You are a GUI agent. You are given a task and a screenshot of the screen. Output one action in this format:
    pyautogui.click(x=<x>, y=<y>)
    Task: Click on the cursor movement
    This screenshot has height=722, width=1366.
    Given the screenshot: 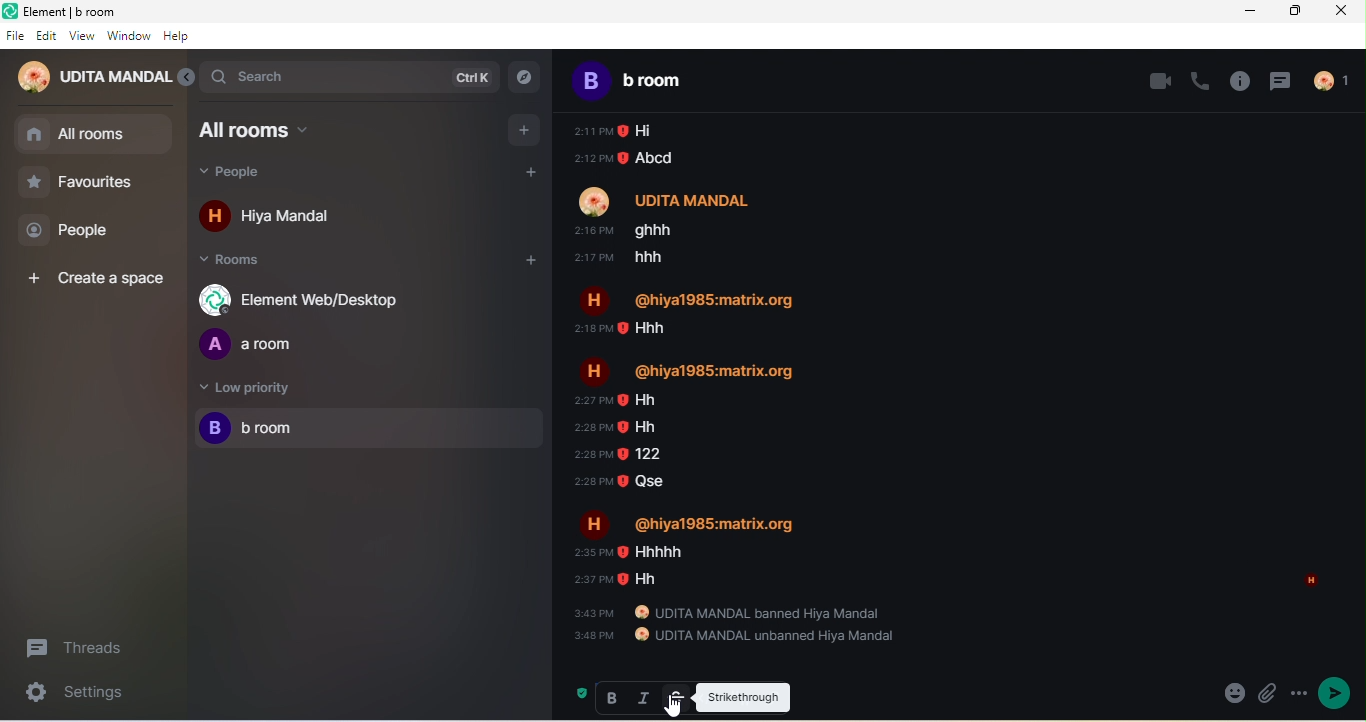 What is the action you would take?
    pyautogui.click(x=674, y=709)
    